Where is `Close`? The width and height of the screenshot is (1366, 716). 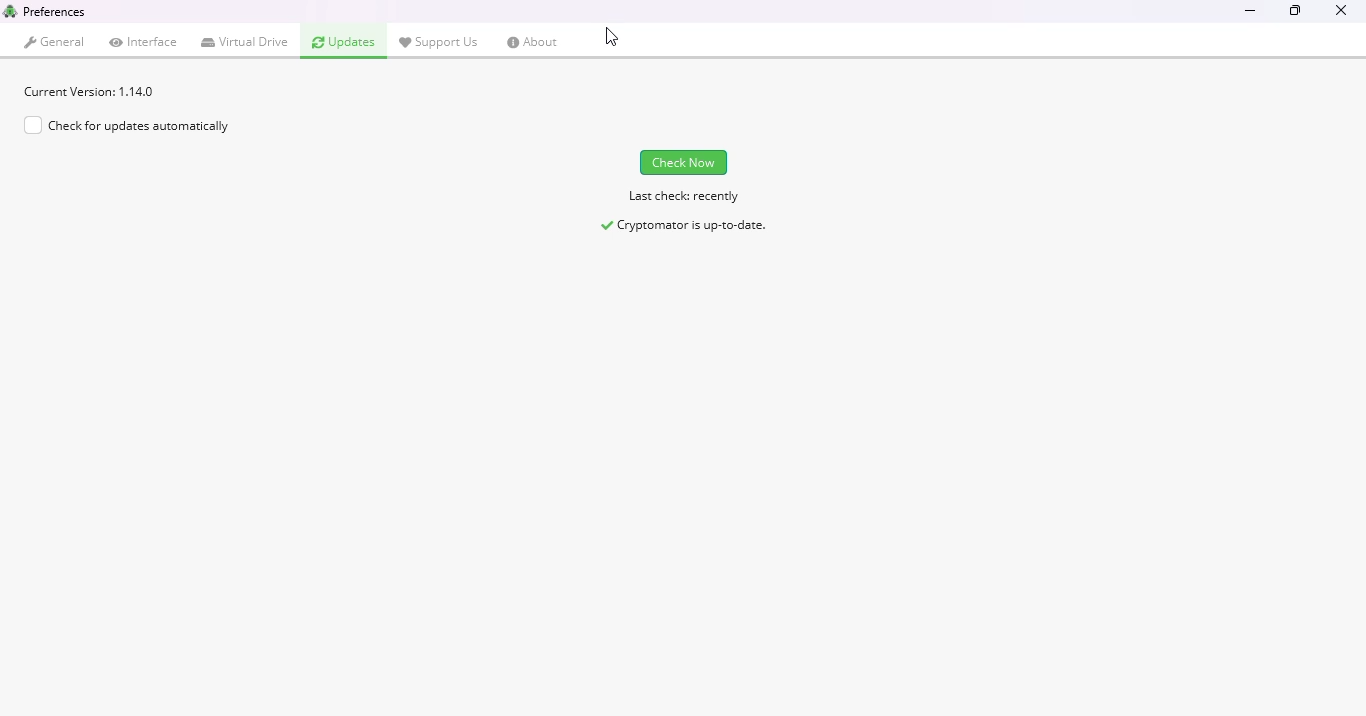 Close is located at coordinates (1340, 15).